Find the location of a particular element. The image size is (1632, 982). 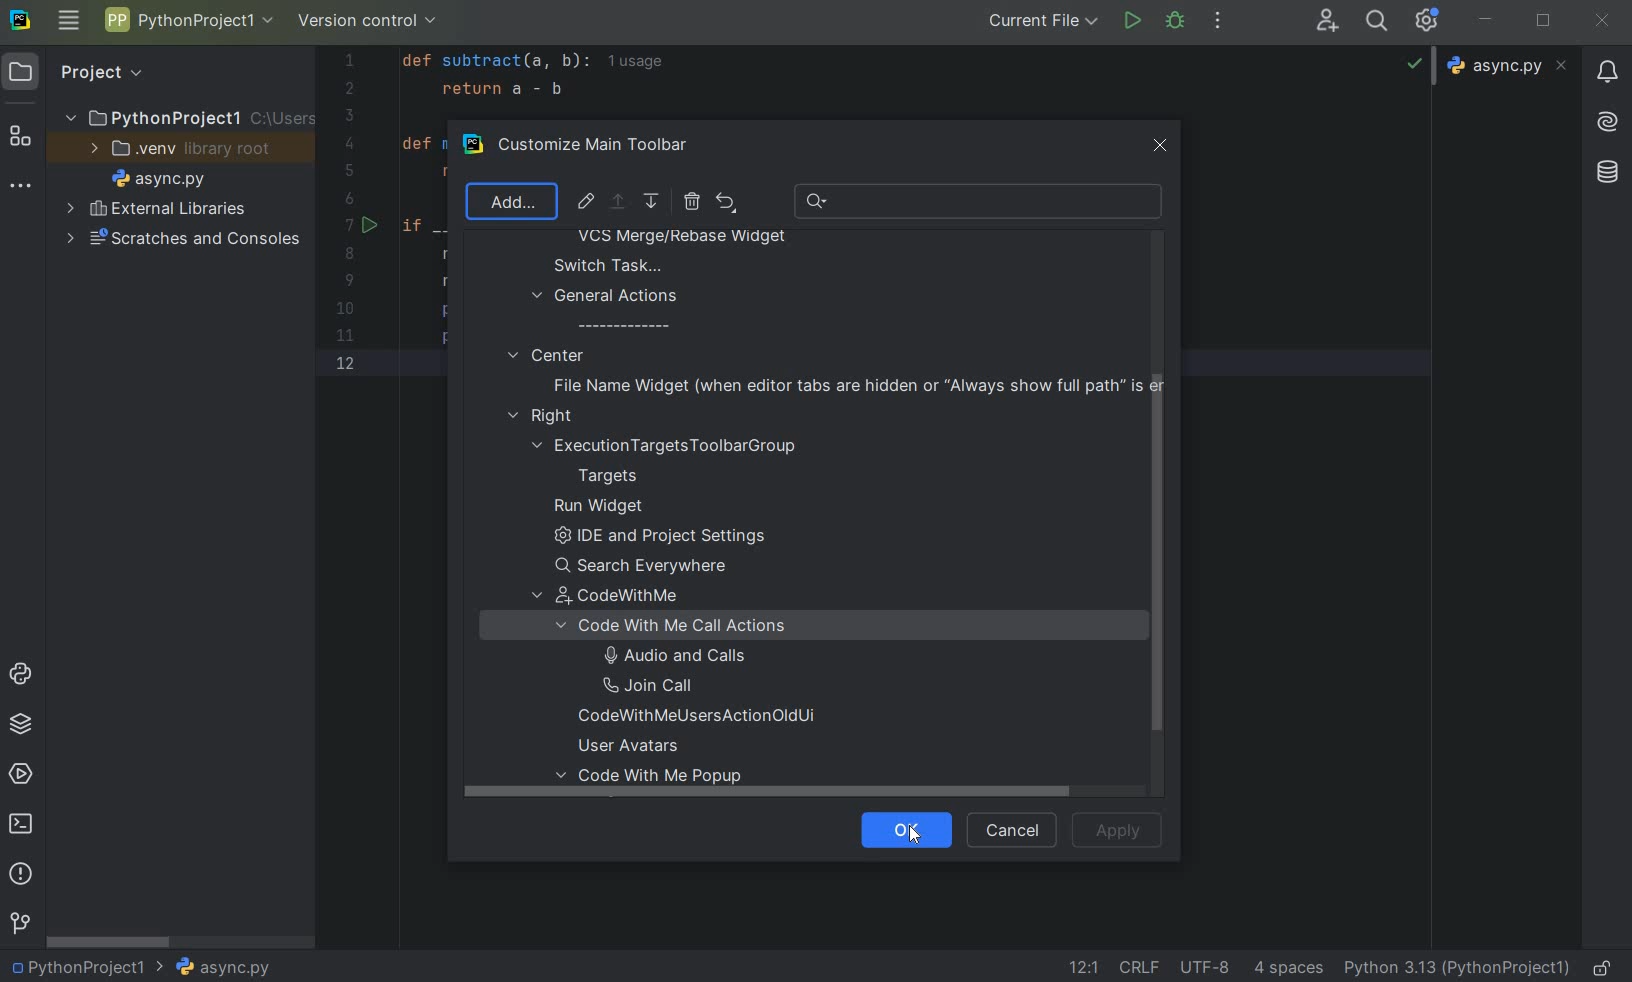

PYTHON PACKAGES is located at coordinates (20, 727).